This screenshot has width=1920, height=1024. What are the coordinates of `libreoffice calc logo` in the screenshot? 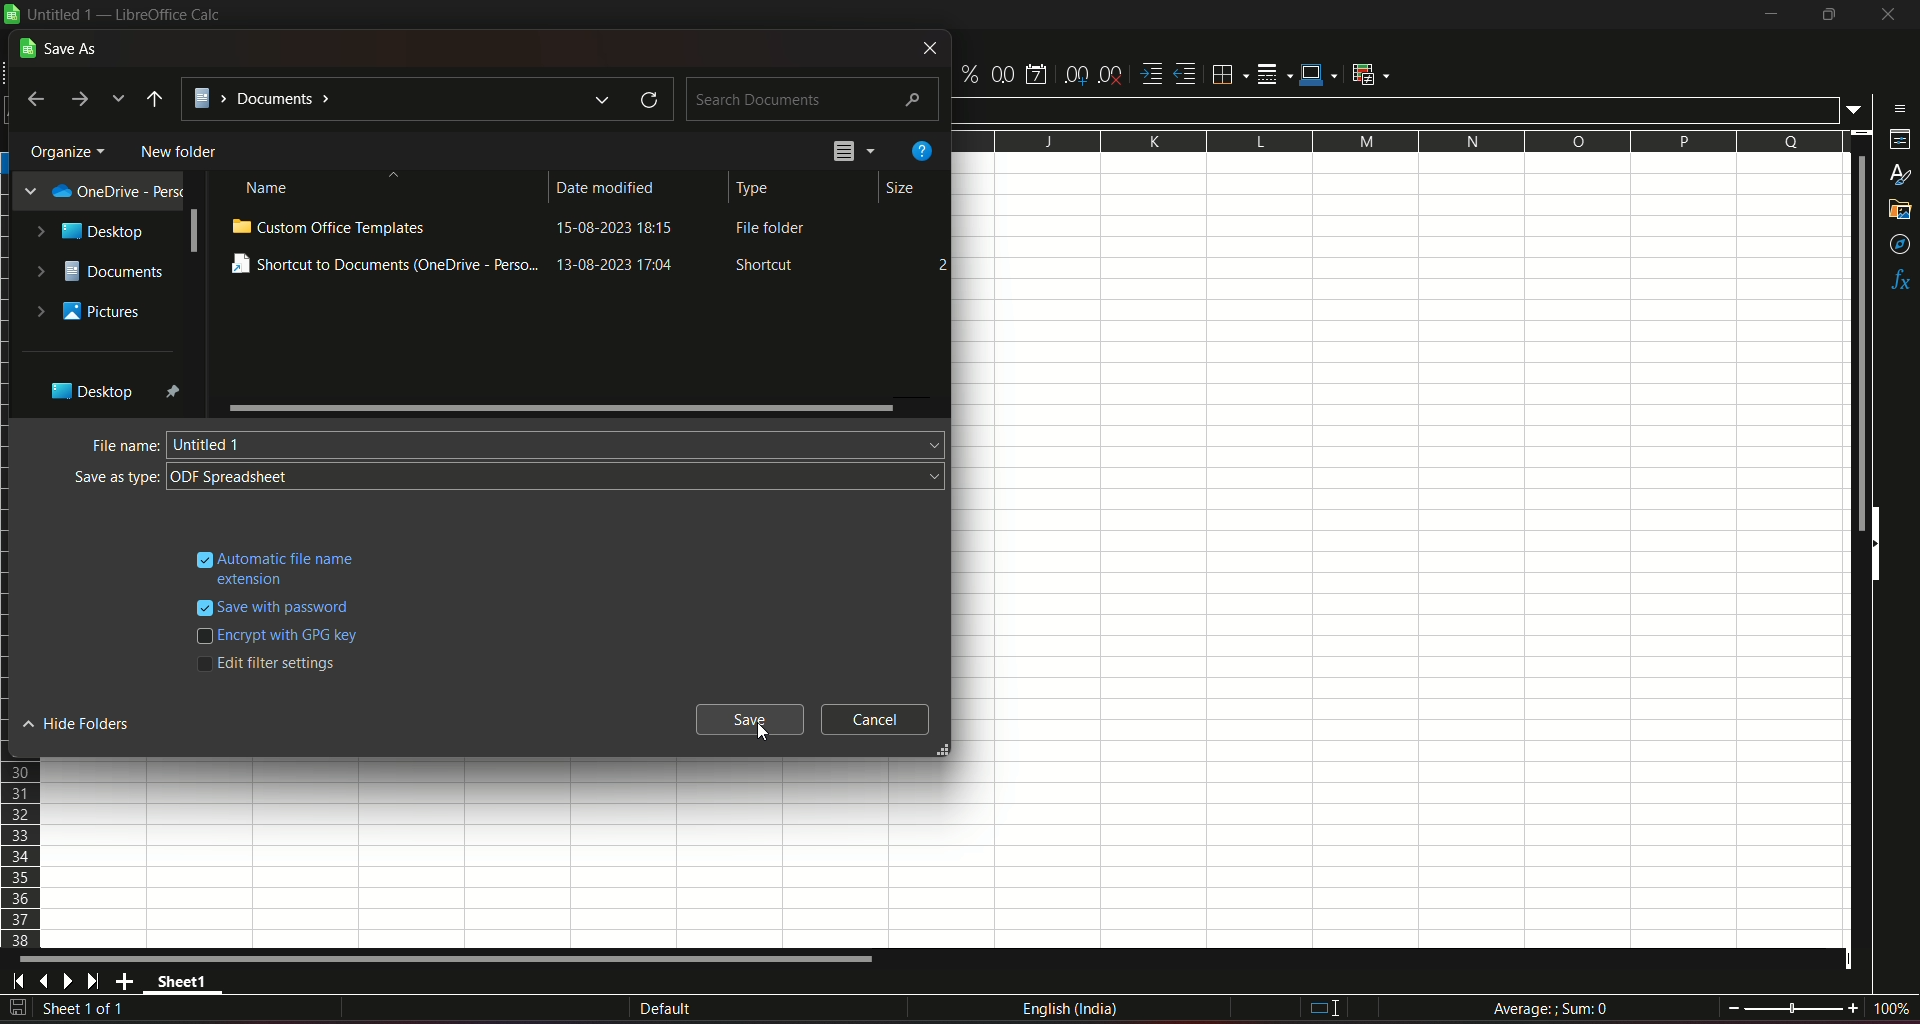 It's located at (12, 15).